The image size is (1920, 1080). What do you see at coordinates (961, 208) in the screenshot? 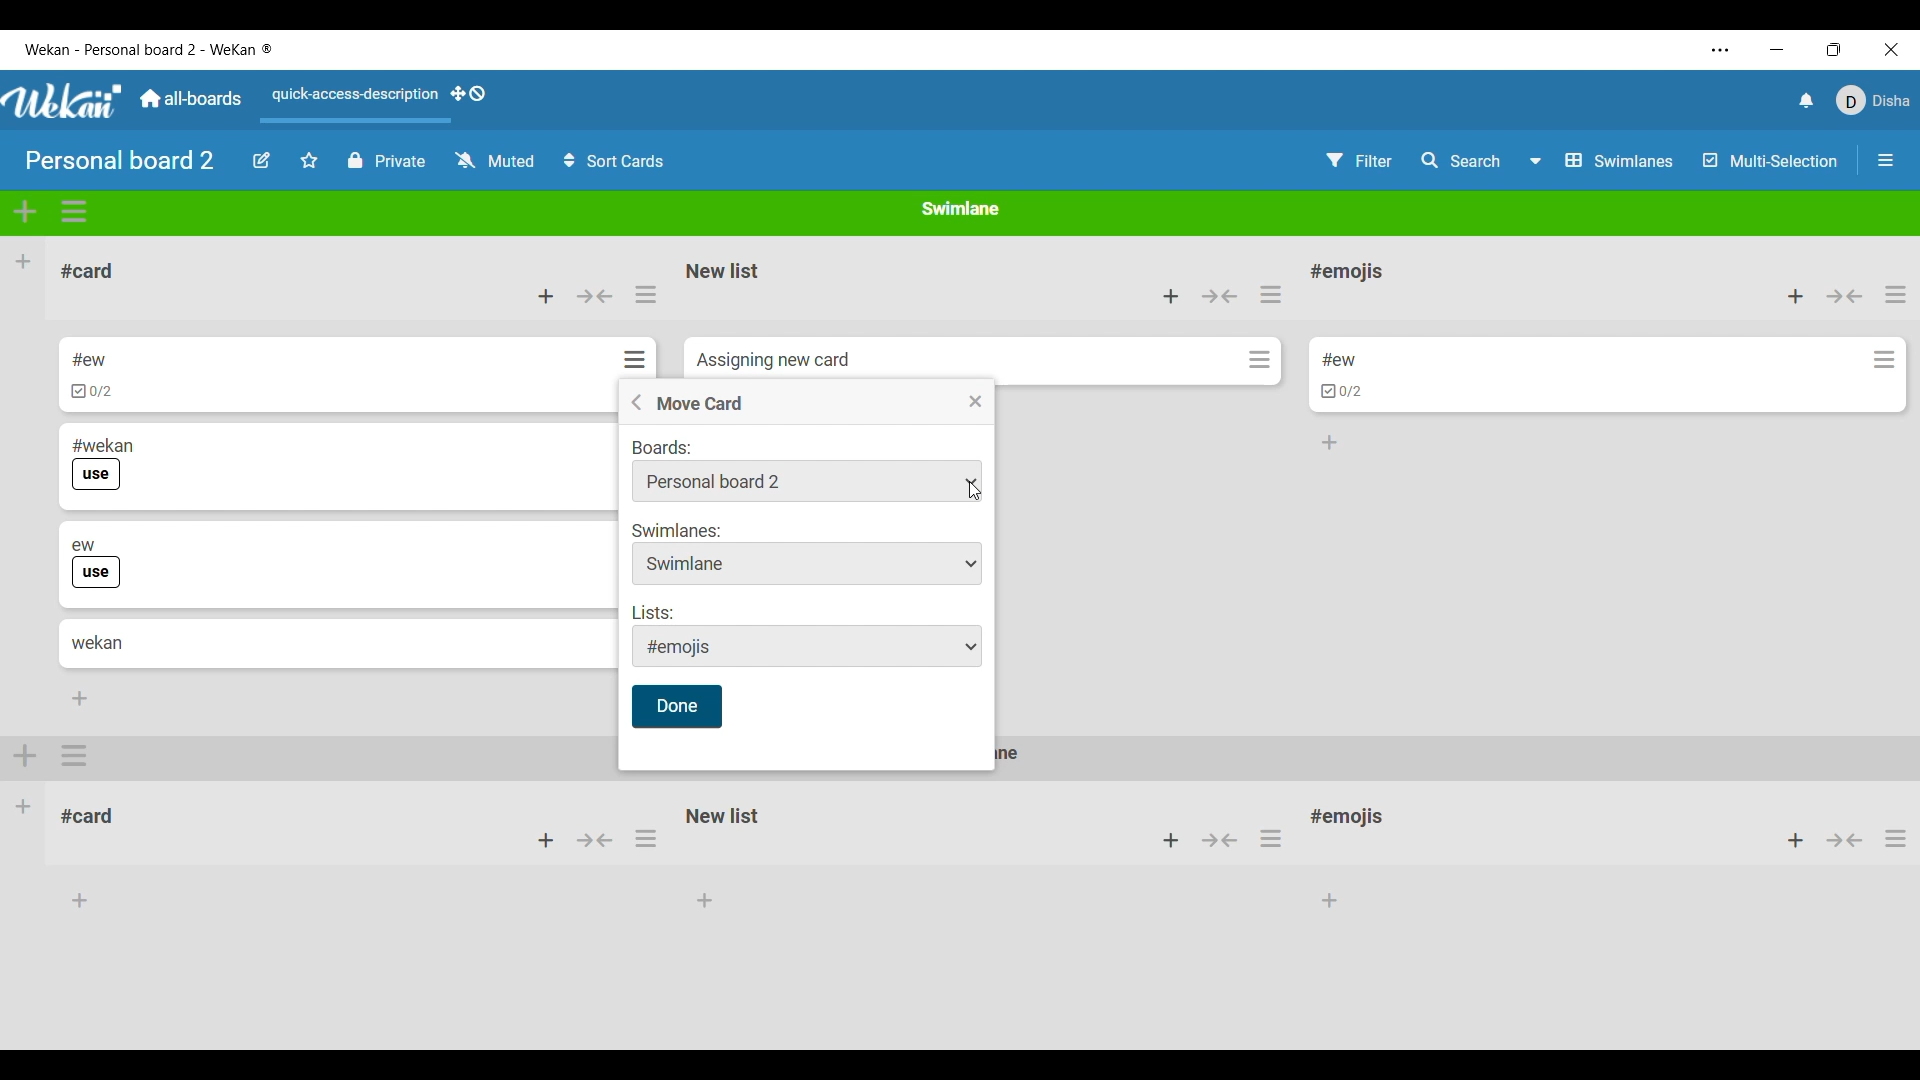
I see `Current swimlane` at bounding box center [961, 208].